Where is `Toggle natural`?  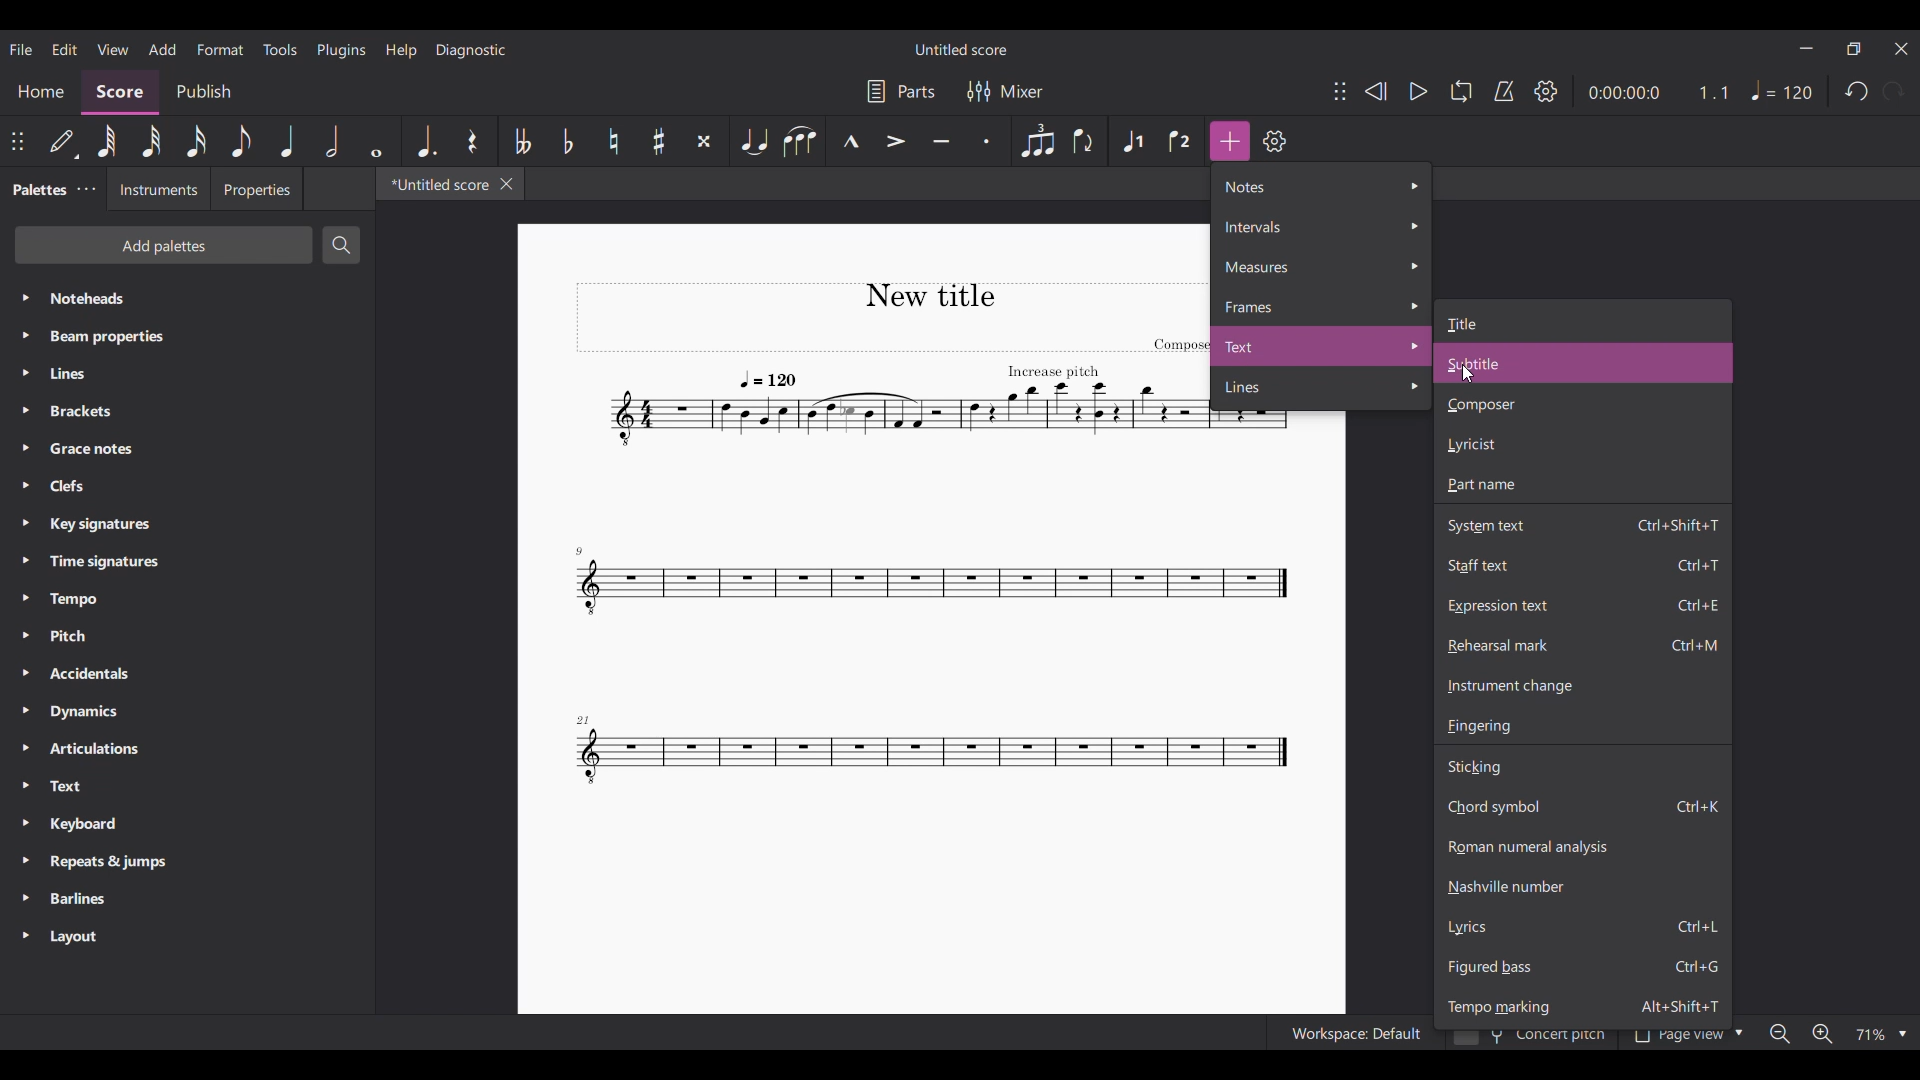 Toggle natural is located at coordinates (613, 141).